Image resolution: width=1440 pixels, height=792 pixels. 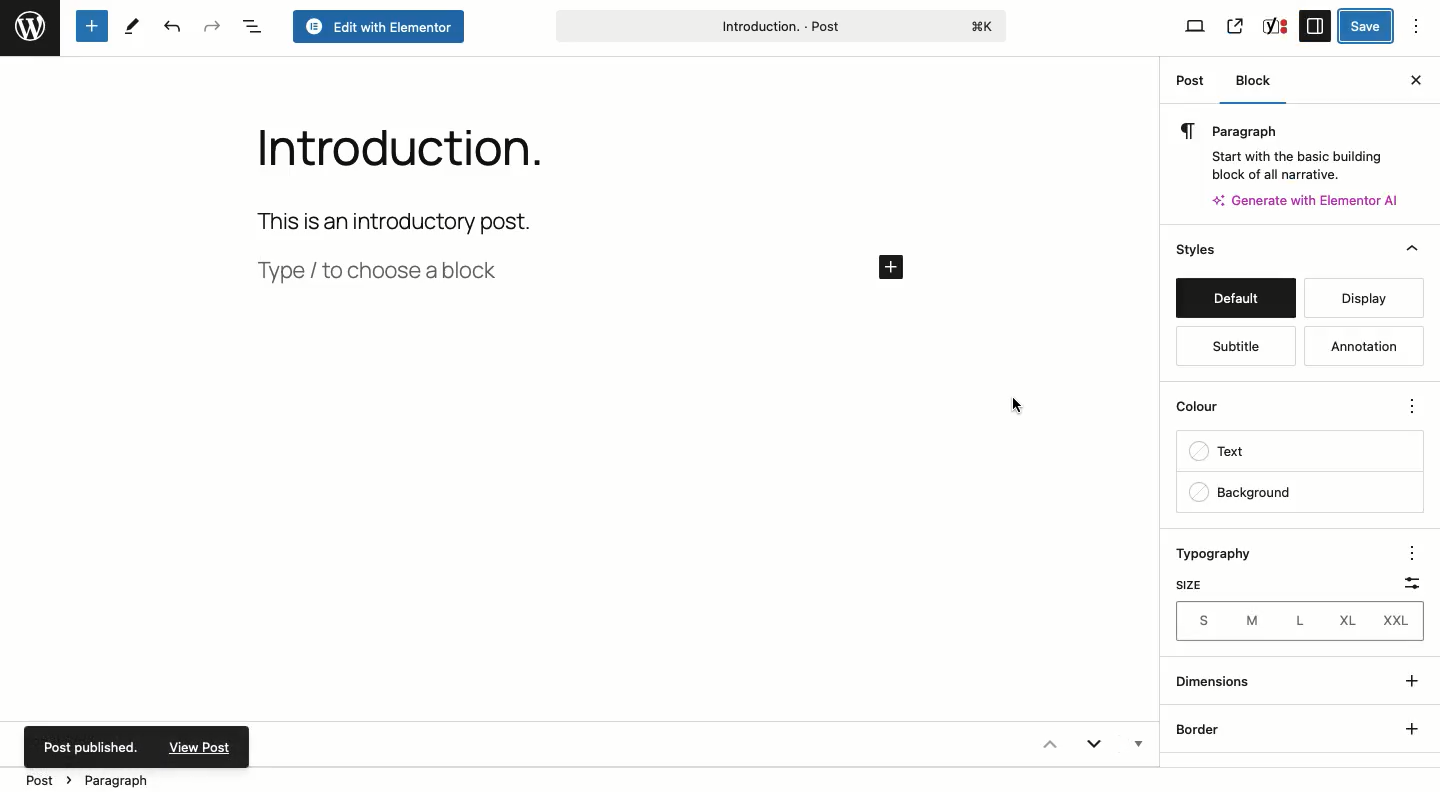 What do you see at coordinates (1415, 78) in the screenshot?
I see `Close` at bounding box center [1415, 78].